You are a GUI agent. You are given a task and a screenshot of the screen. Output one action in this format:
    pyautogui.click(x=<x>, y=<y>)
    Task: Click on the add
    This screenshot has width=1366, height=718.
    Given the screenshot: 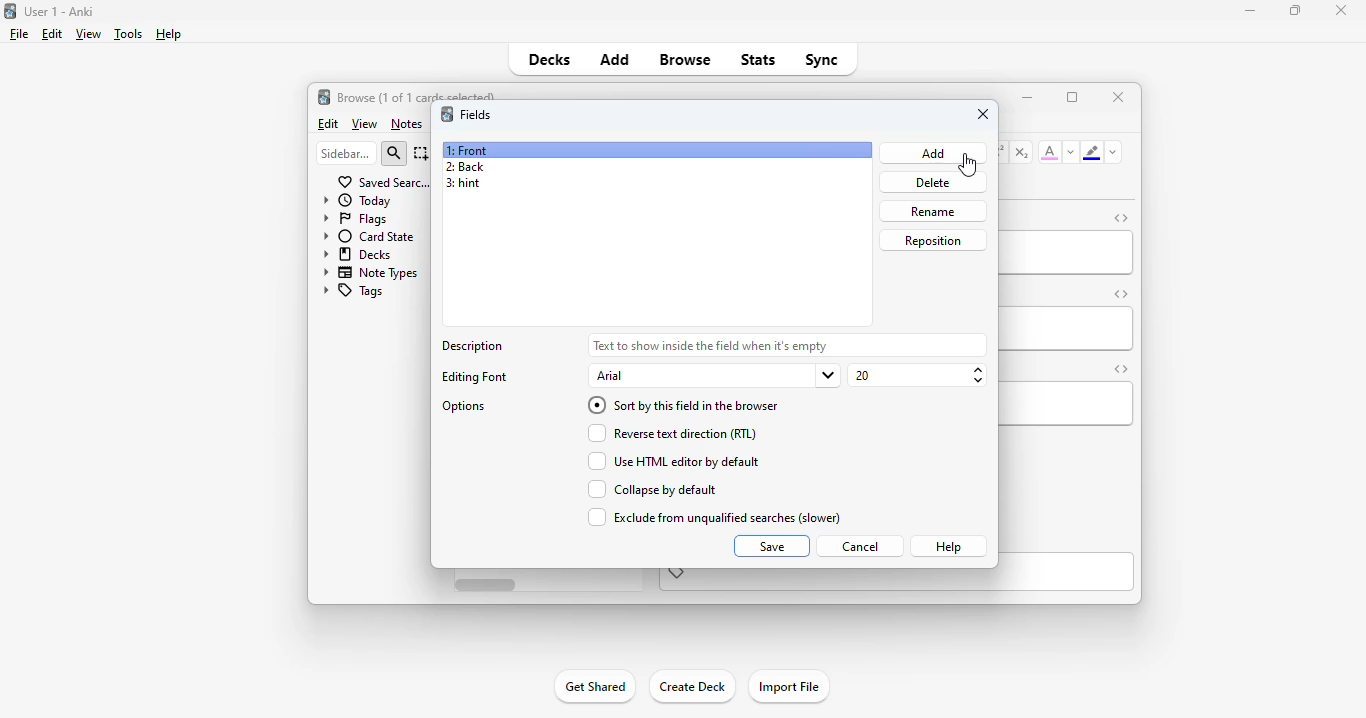 What is the action you would take?
    pyautogui.click(x=935, y=153)
    